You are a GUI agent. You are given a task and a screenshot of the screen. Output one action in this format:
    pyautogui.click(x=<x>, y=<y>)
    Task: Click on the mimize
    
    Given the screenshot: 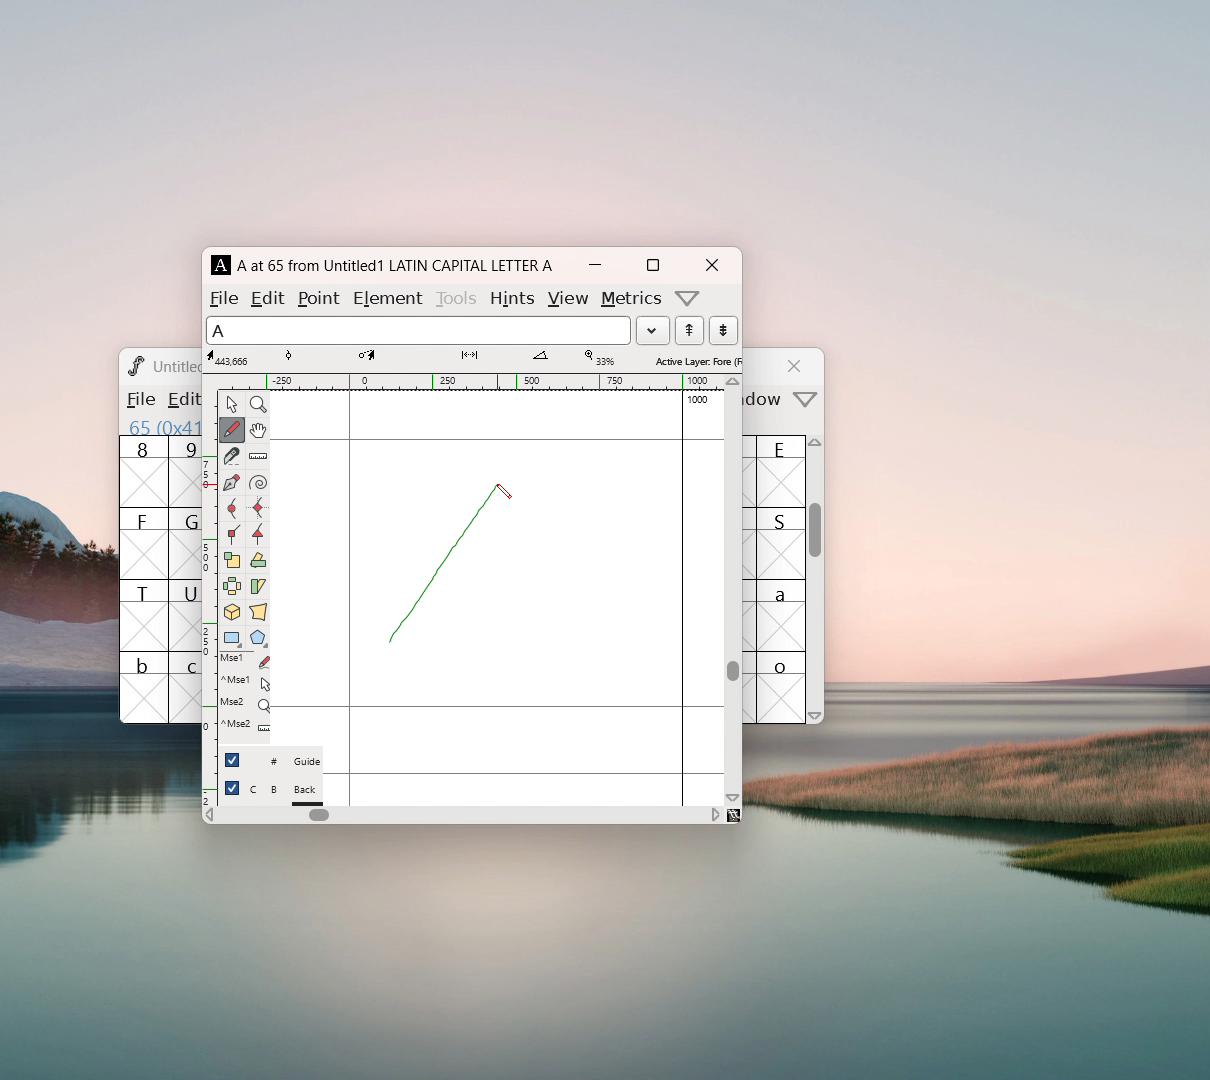 What is the action you would take?
    pyautogui.click(x=595, y=265)
    